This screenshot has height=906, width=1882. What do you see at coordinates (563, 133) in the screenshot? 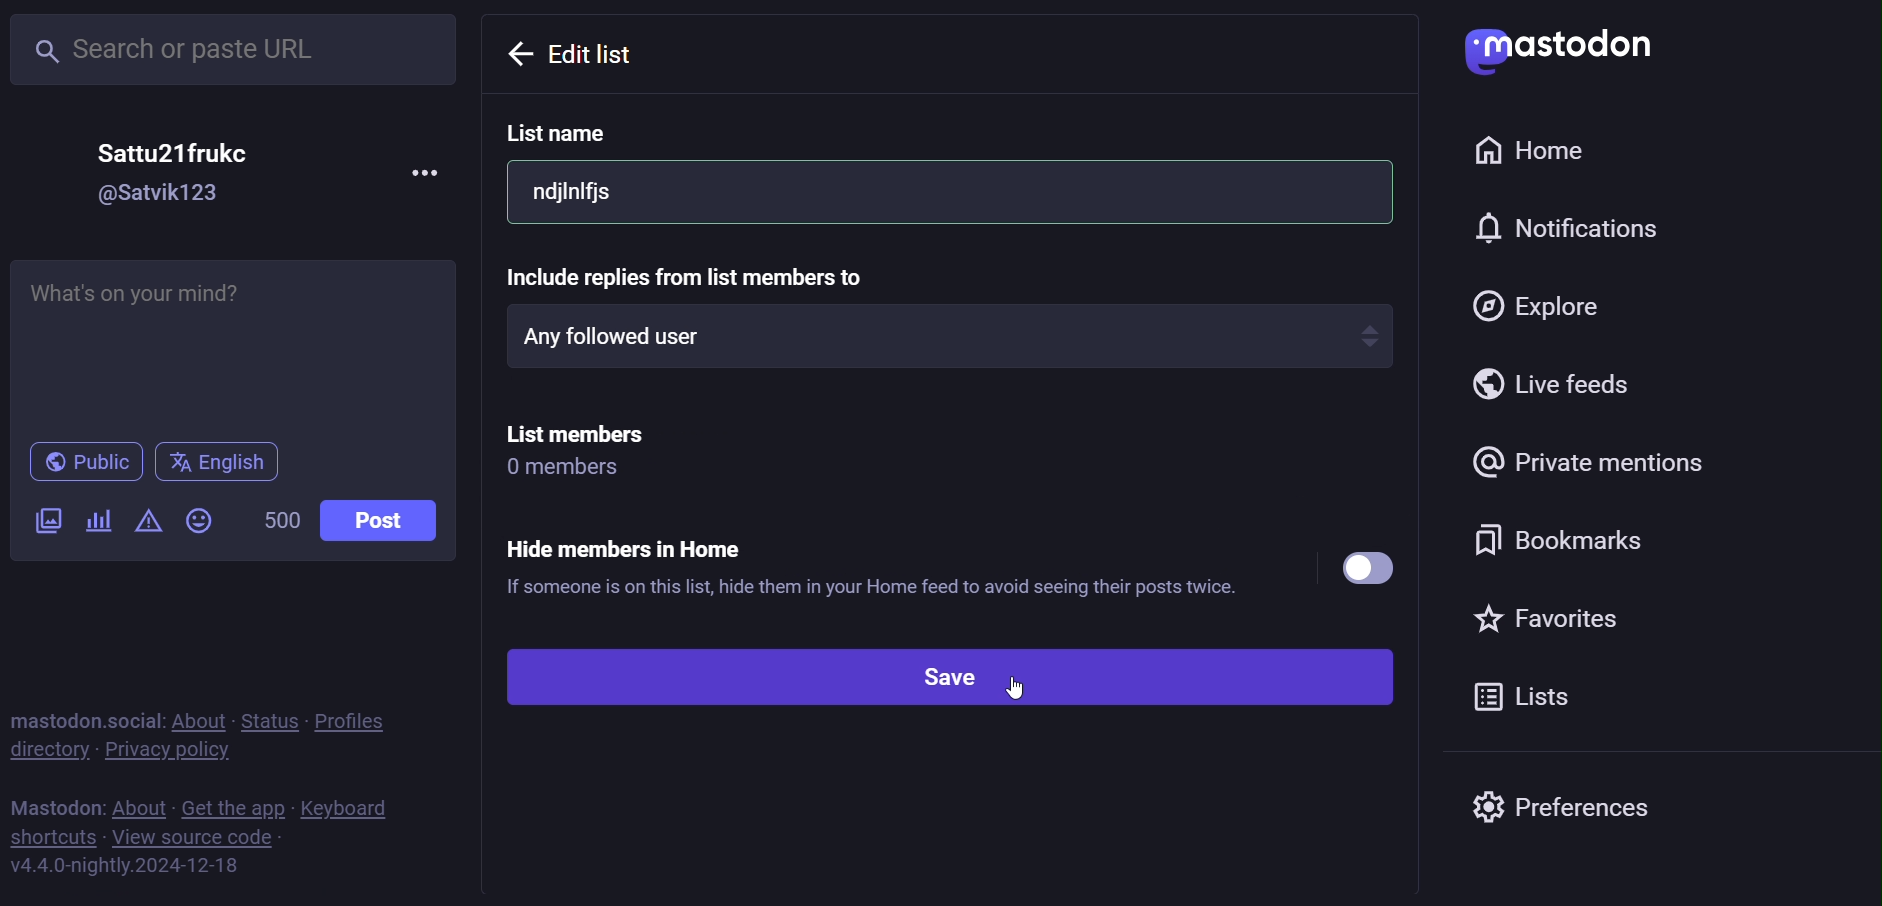
I see `list name` at bounding box center [563, 133].